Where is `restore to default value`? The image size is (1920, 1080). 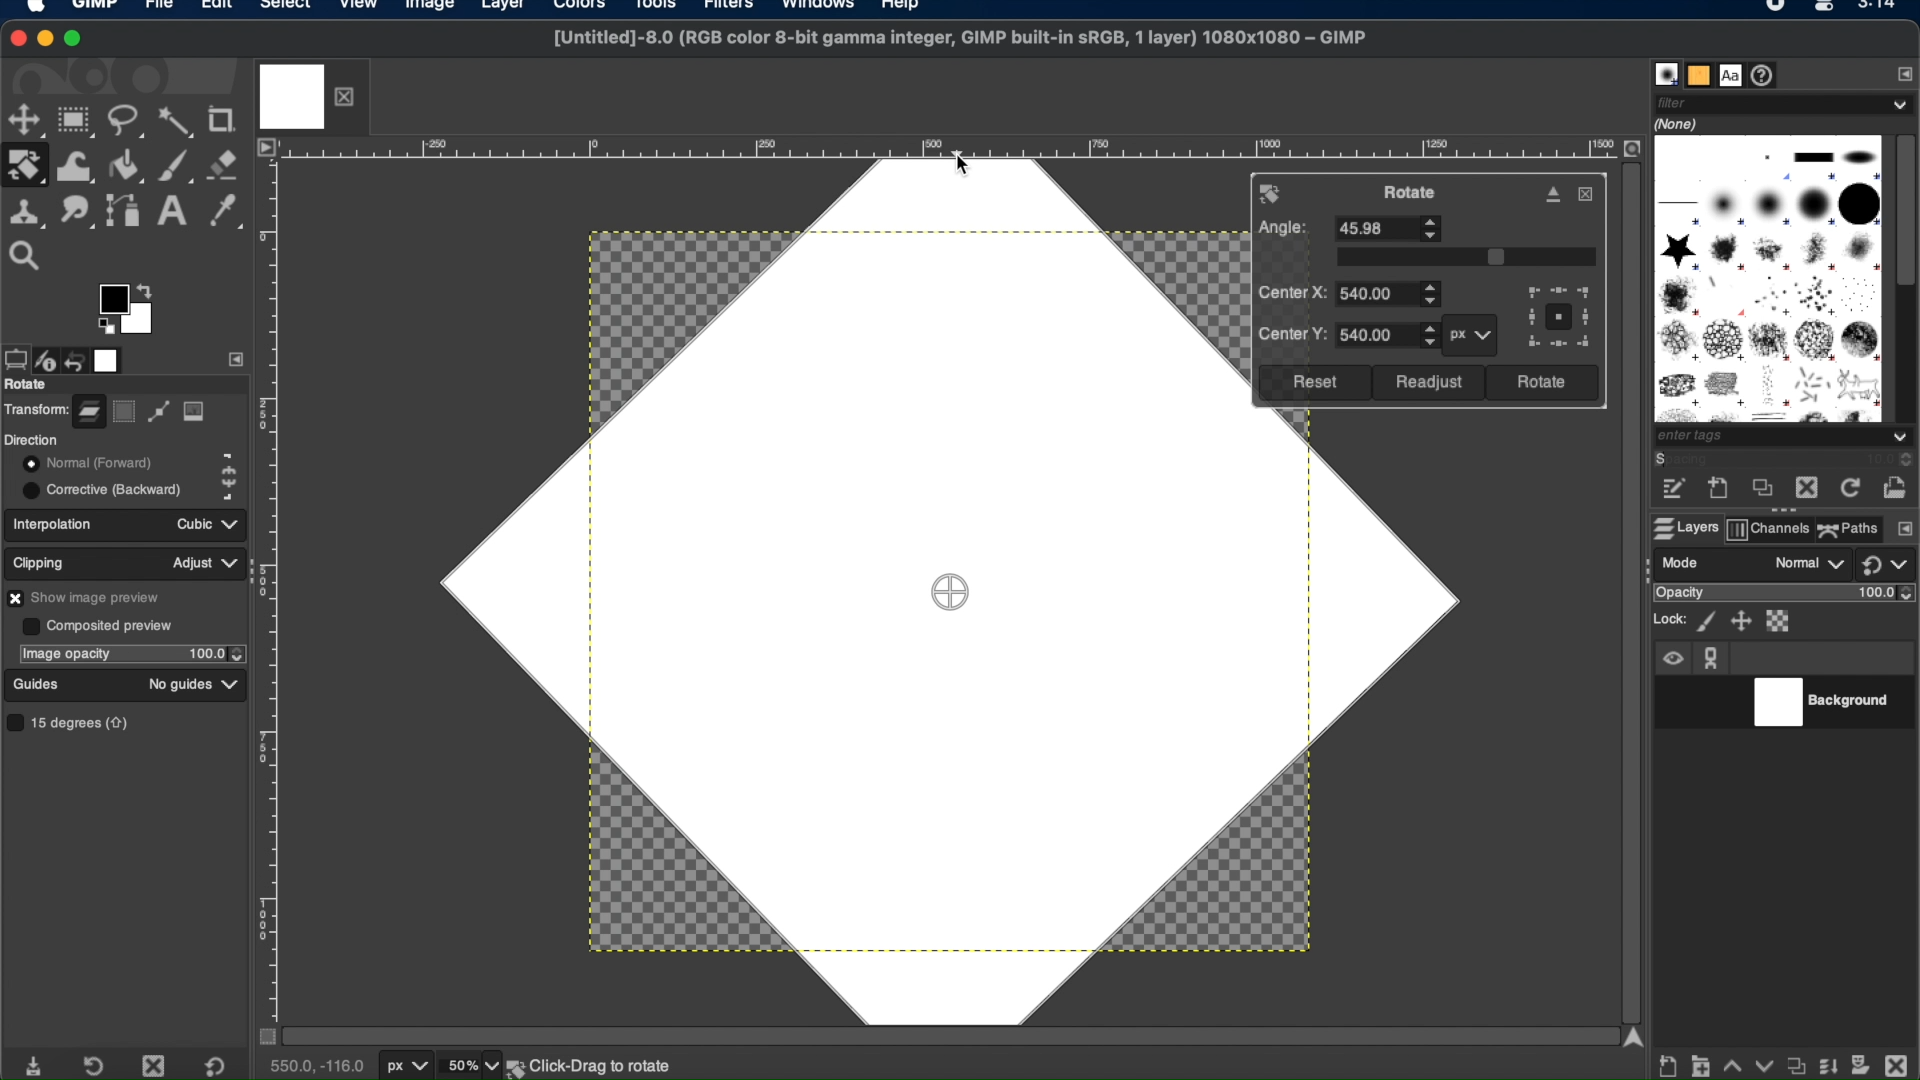 restore to default value is located at coordinates (223, 1066).